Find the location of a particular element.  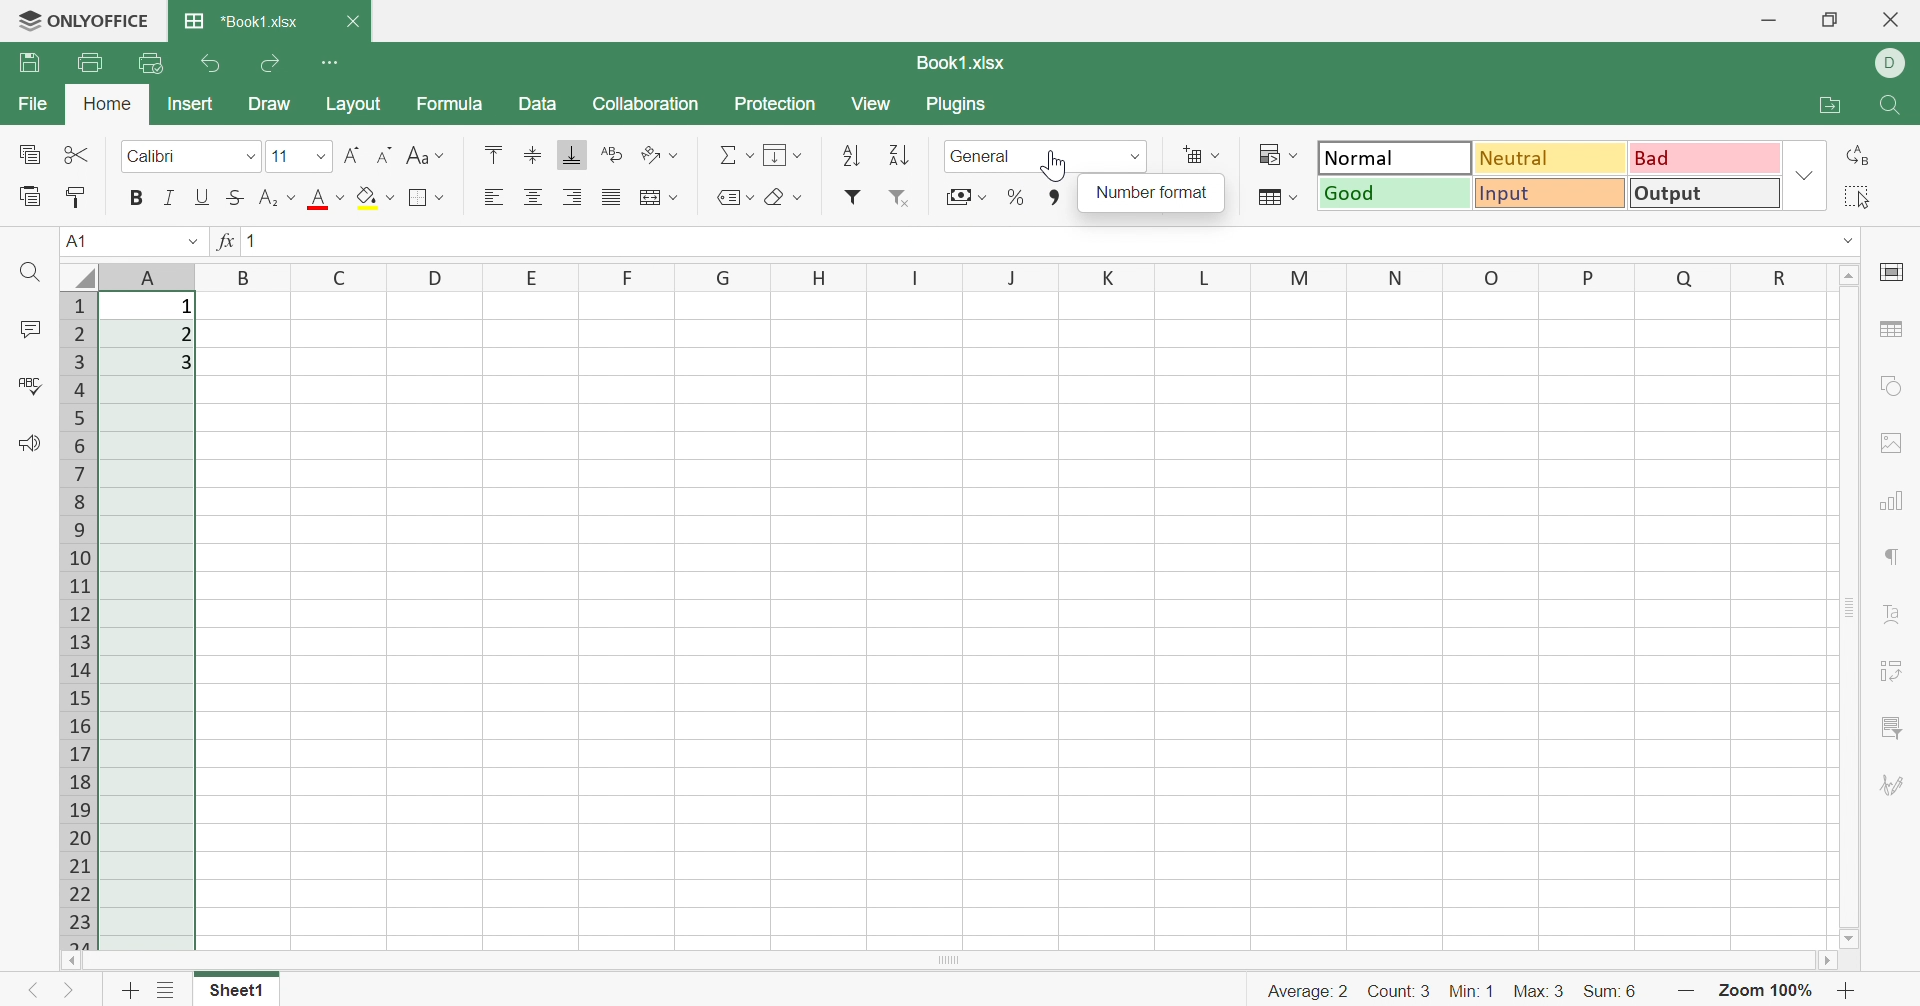

Select all is located at coordinates (1858, 196).